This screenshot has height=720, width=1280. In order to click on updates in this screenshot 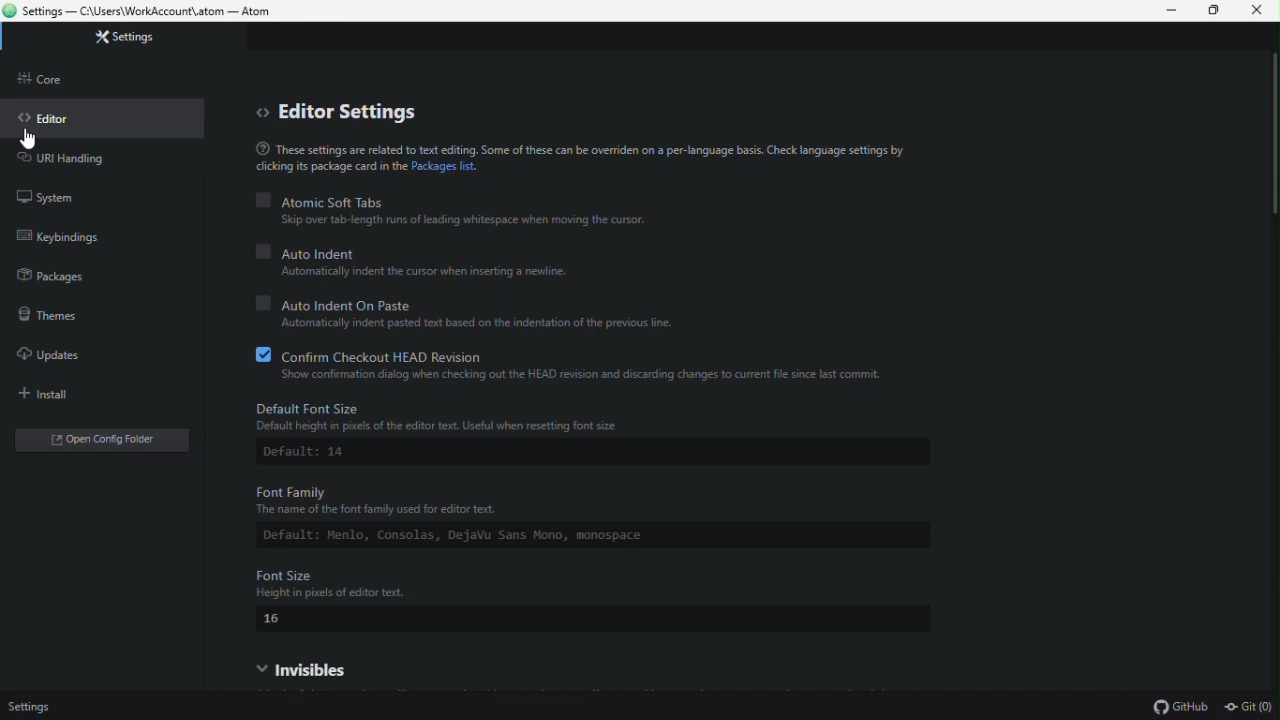, I will do `click(59, 356)`.